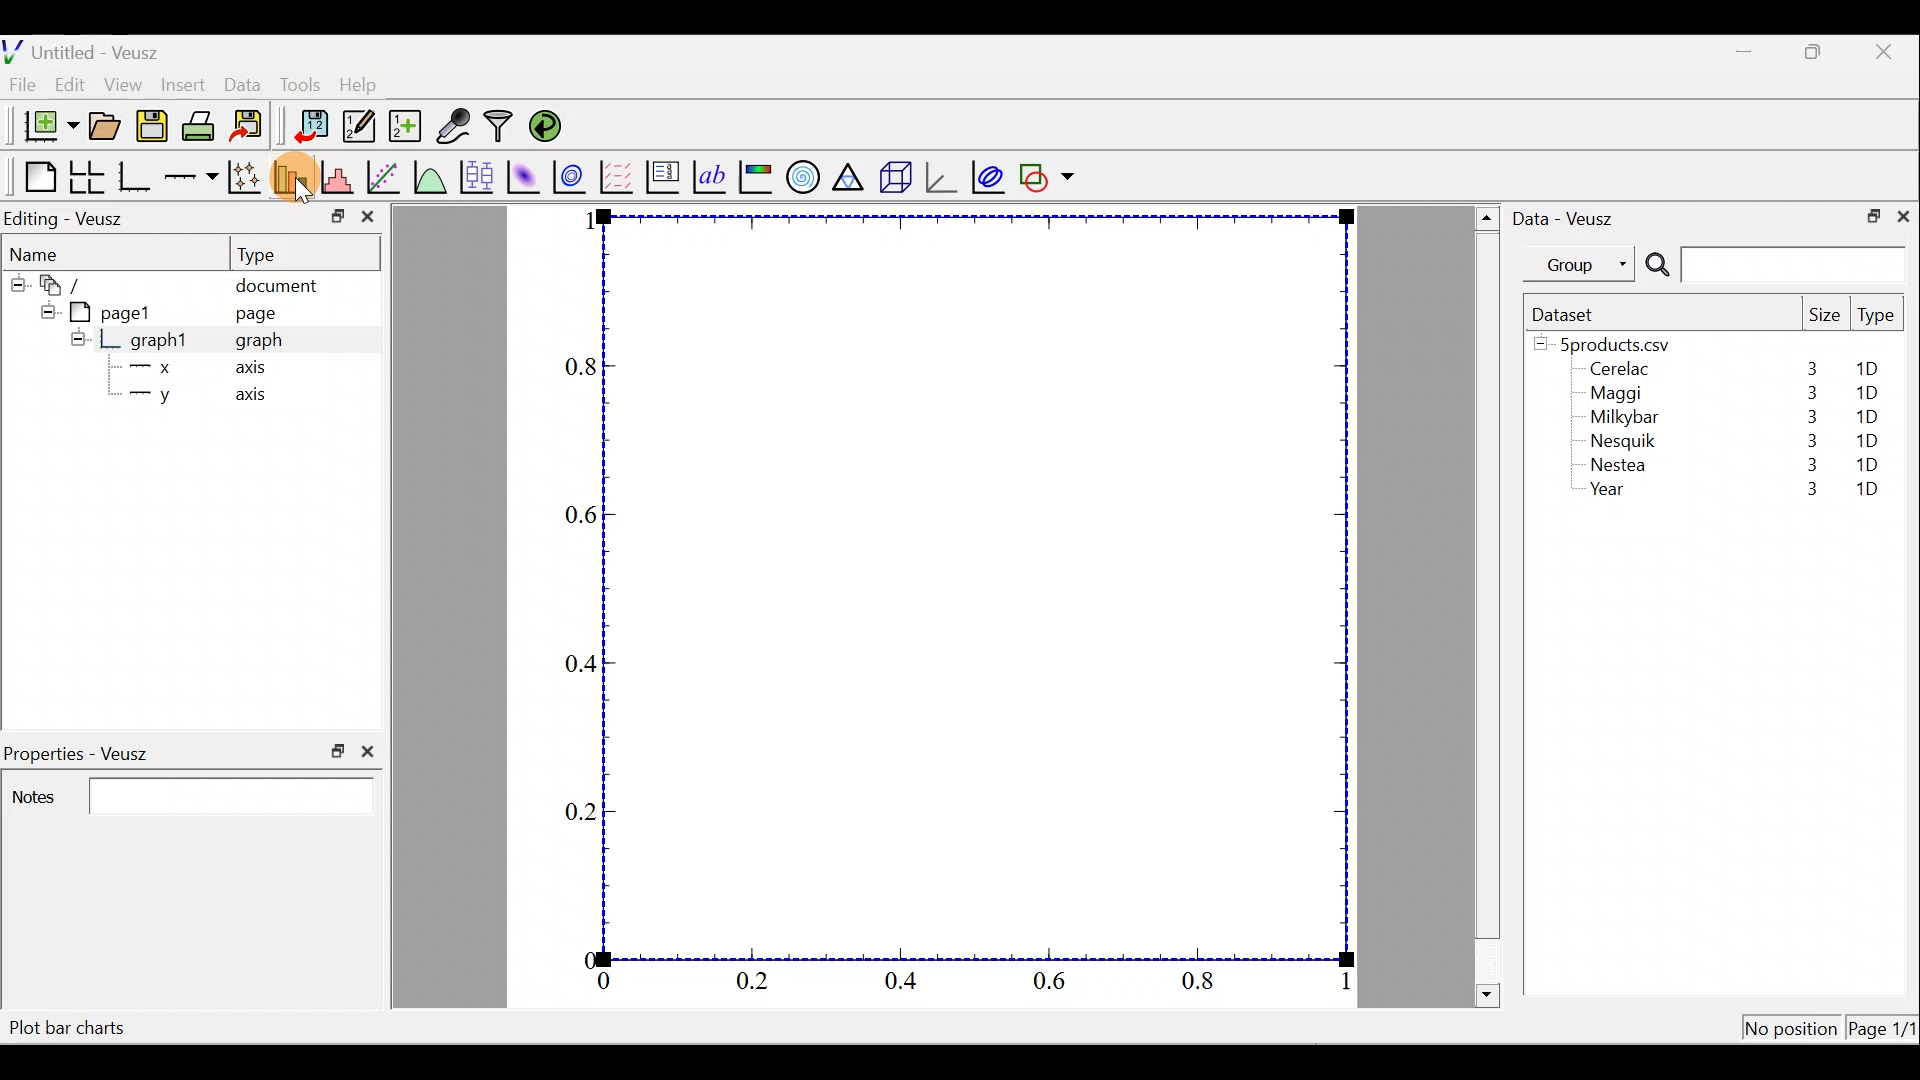 The width and height of the screenshot is (1920, 1080). What do you see at coordinates (1568, 216) in the screenshot?
I see `Data - Veusz` at bounding box center [1568, 216].